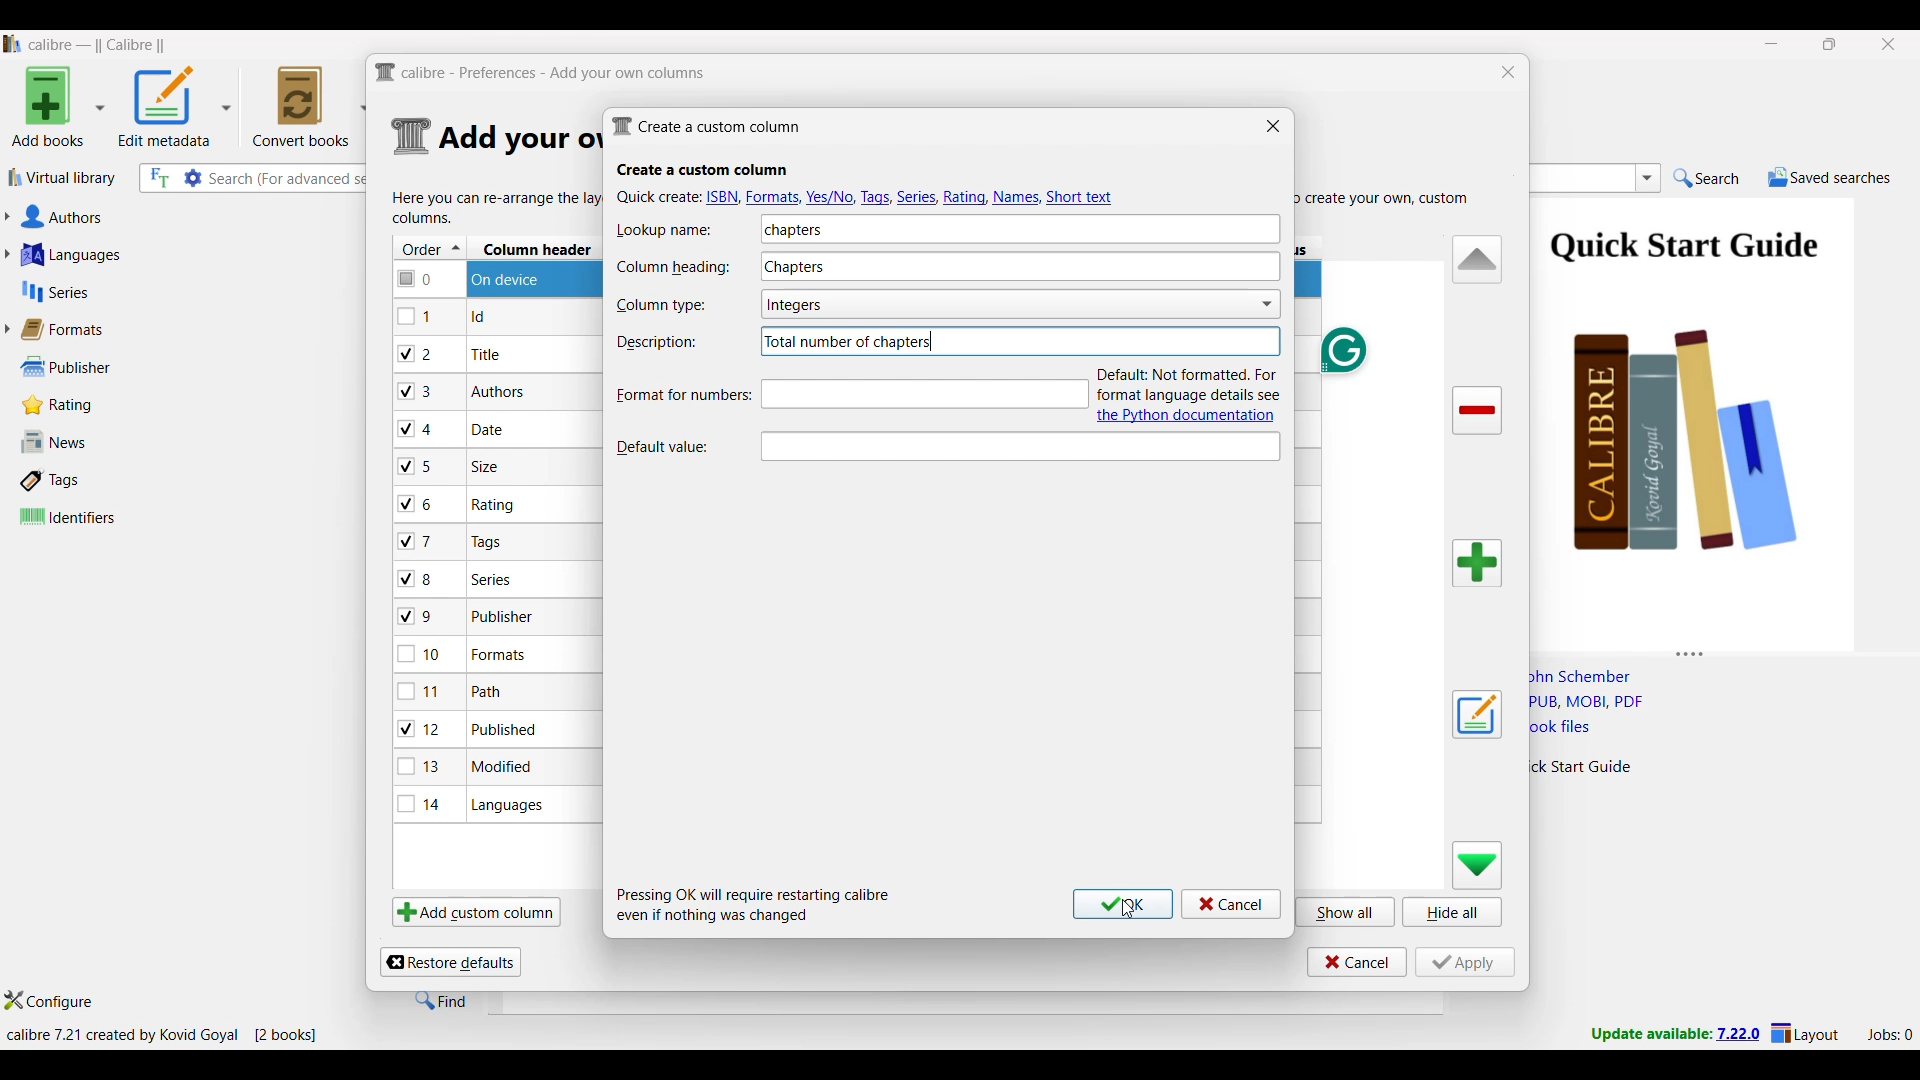 This screenshot has height=1080, width=1920. I want to click on Publisher, so click(89, 367).